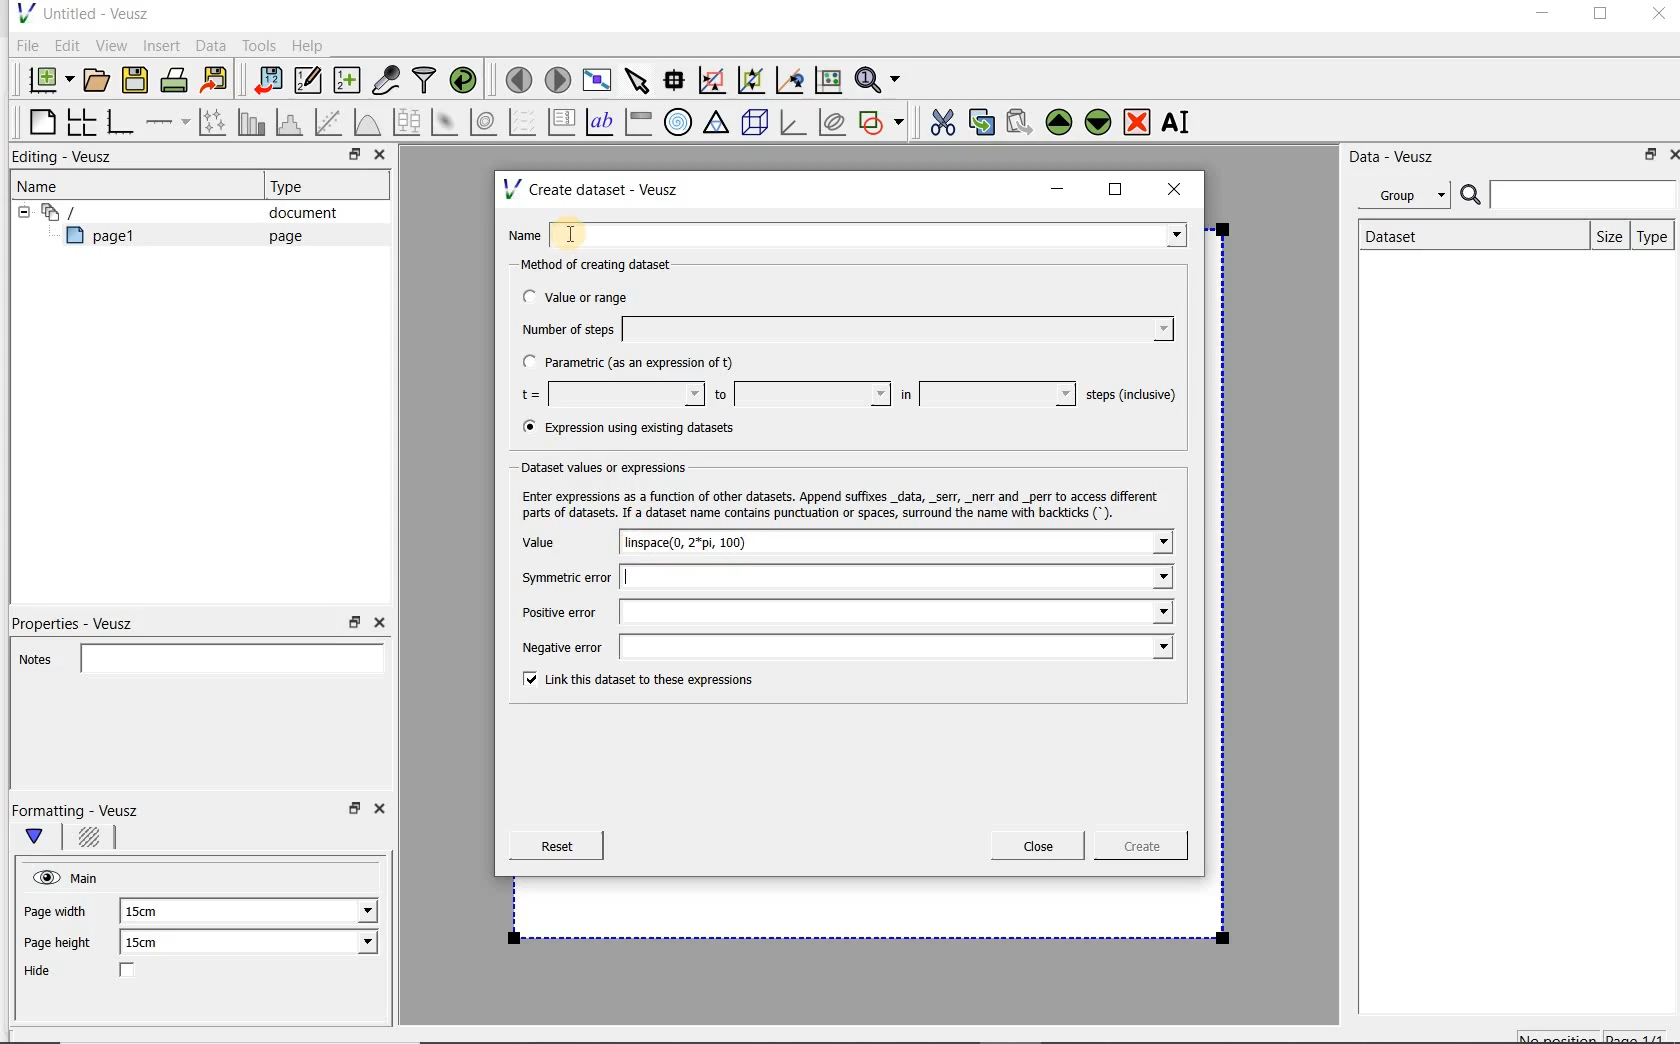 The width and height of the screenshot is (1680, 1044). I want to click on 3d scene, so click(756, 124).